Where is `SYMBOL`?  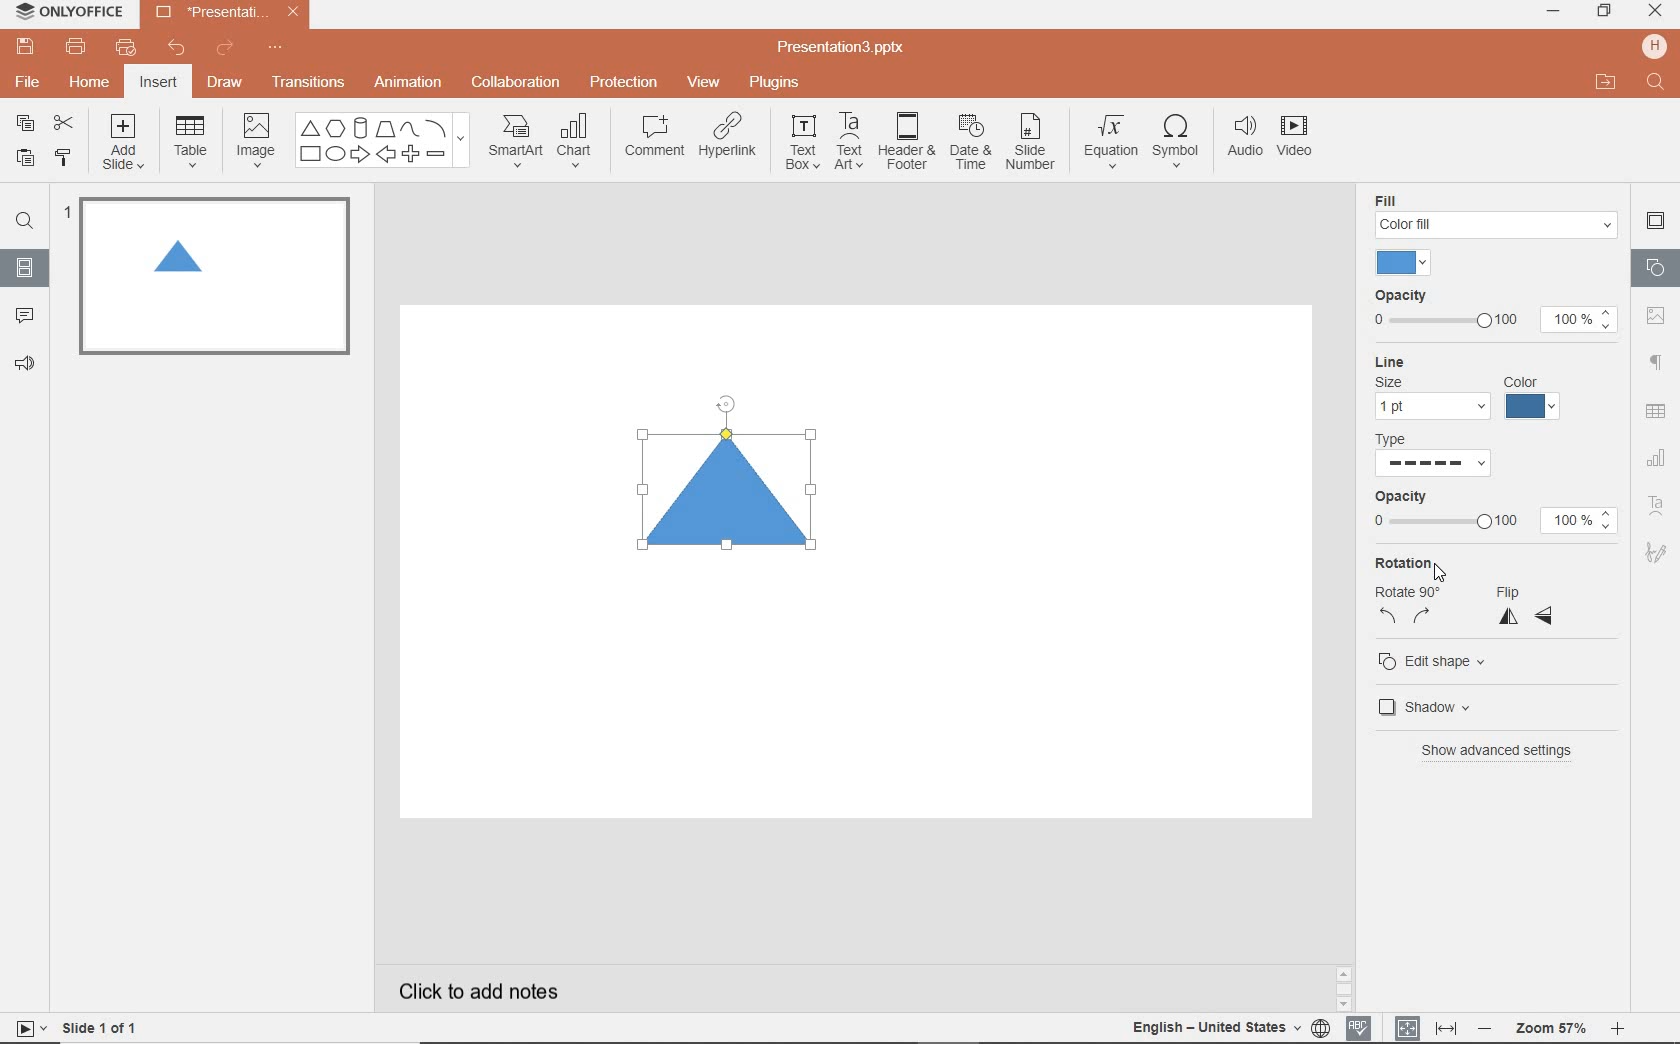
SYMBOL is located at coordinates (1179, 137).